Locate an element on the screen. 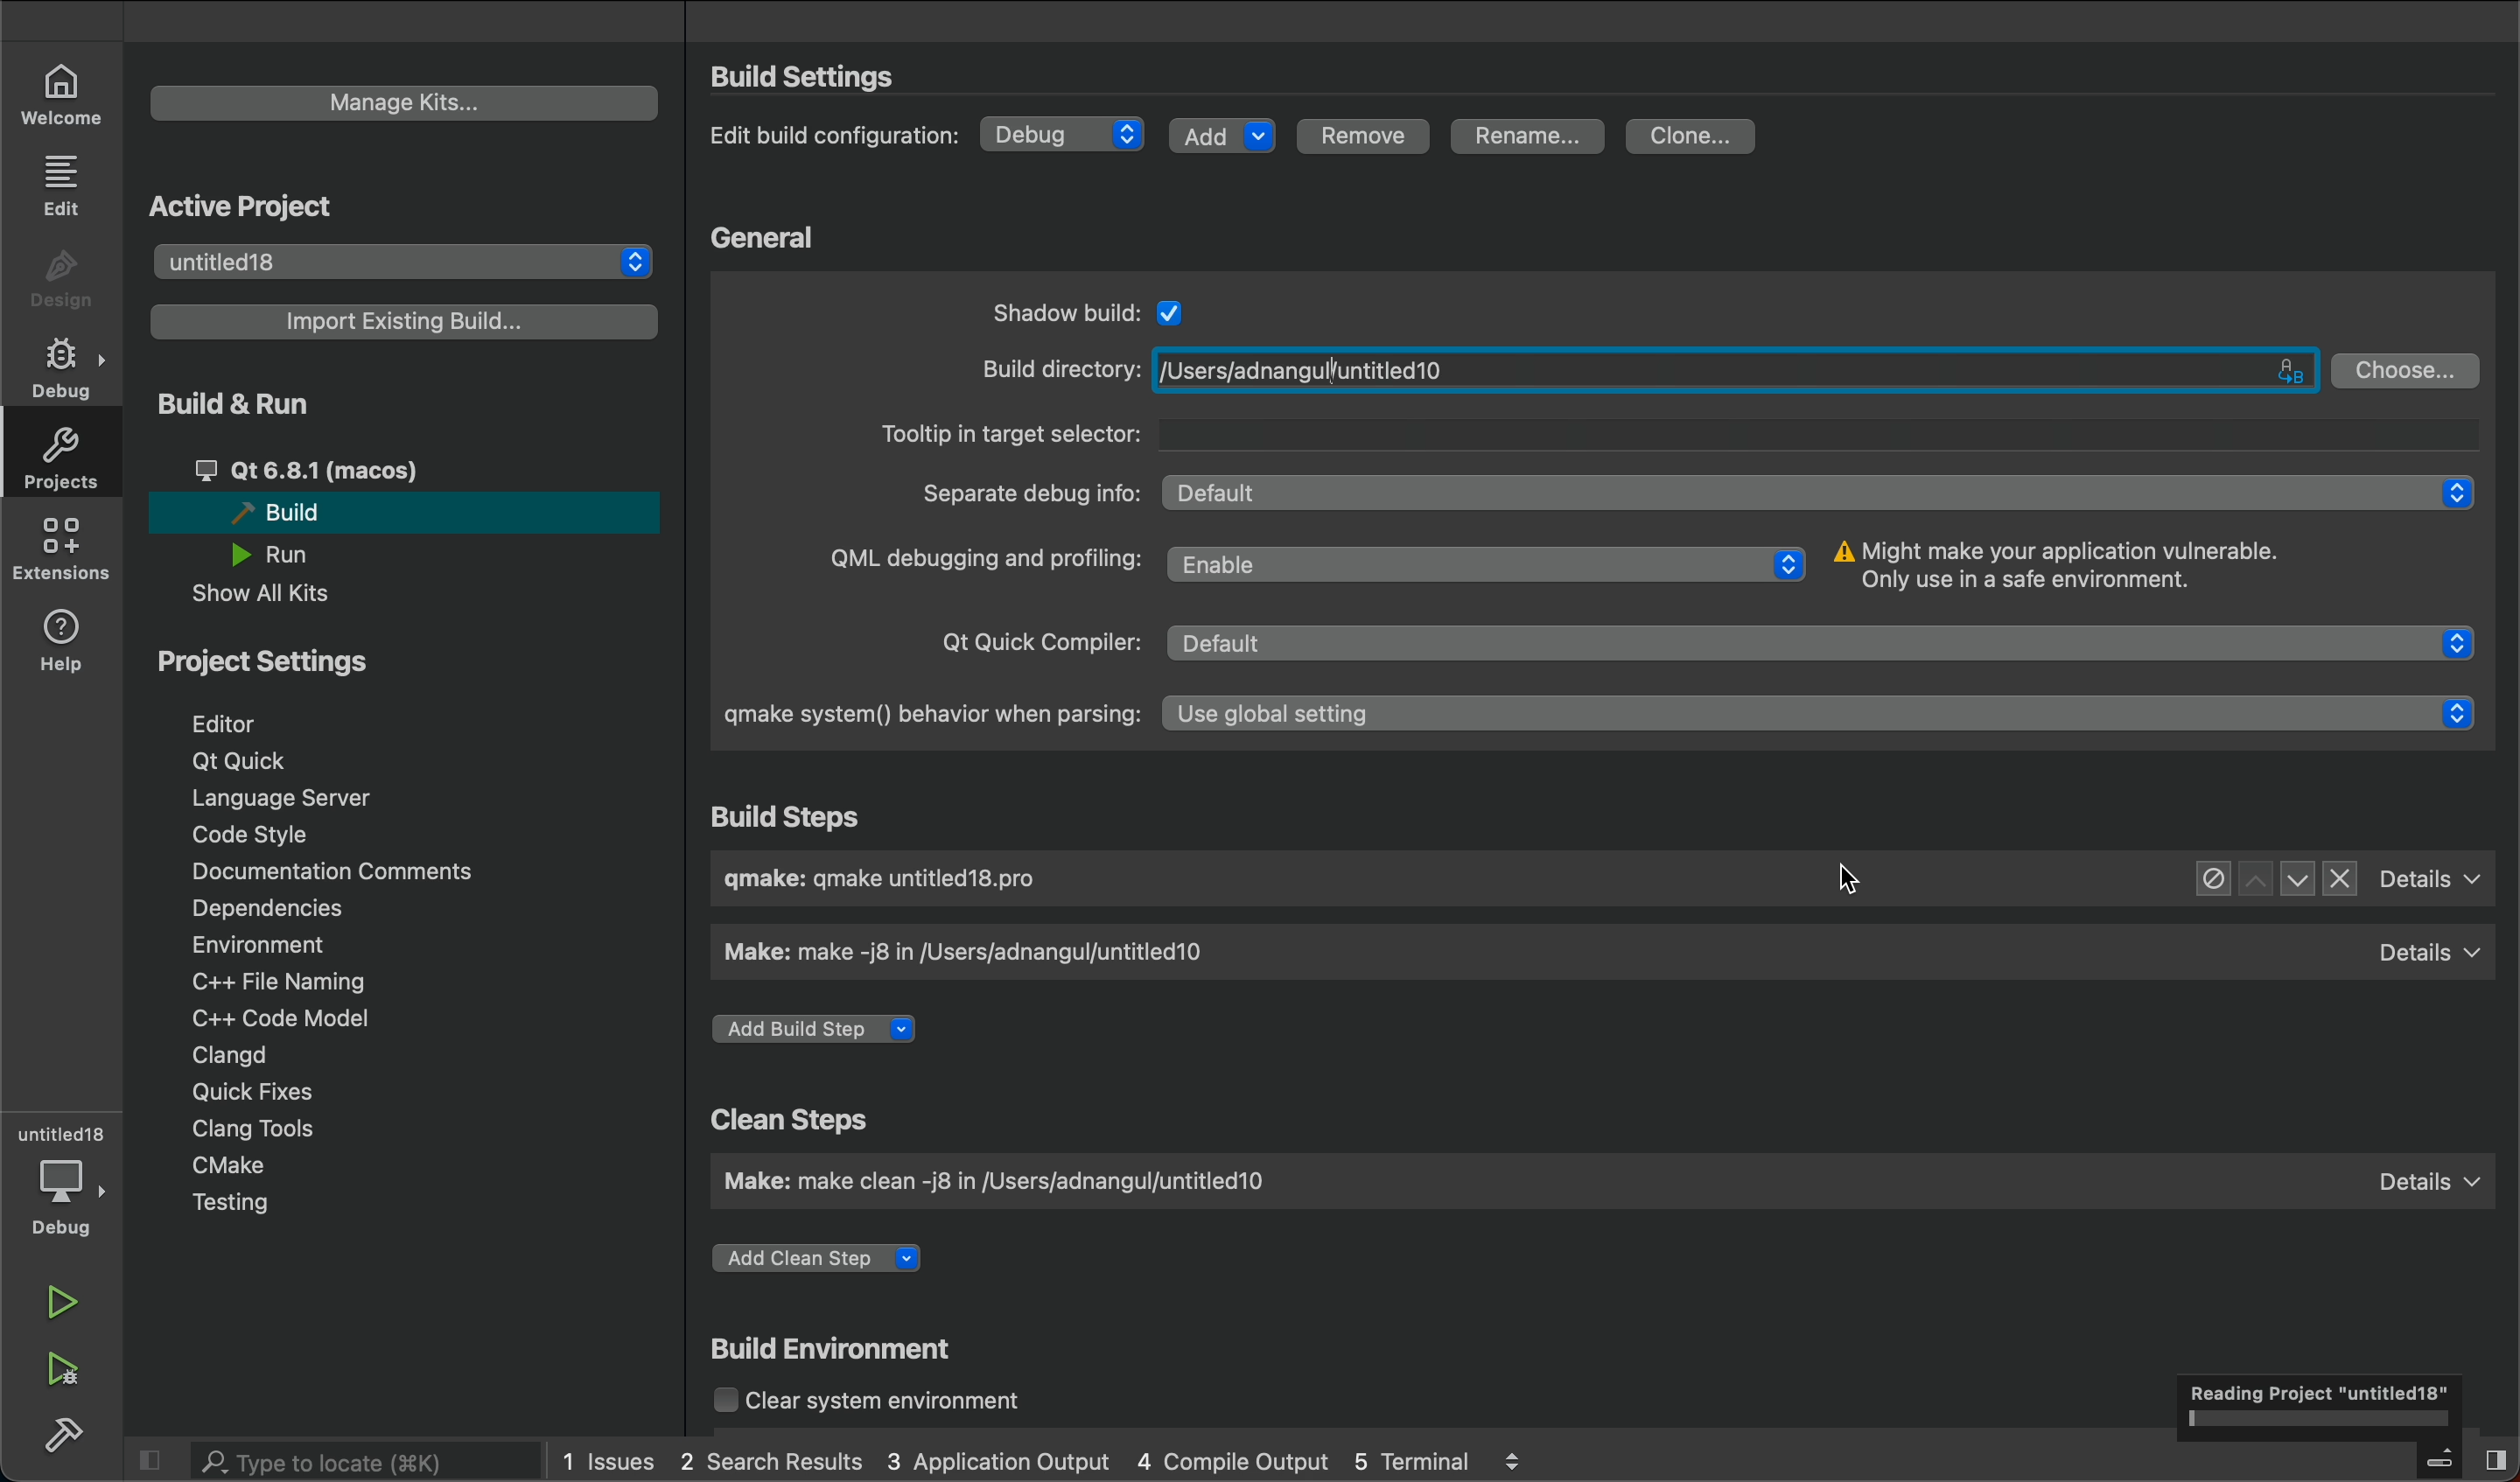 Image resolution: width=2520 pixels, height=1482 pixels. quick is located at coordinates (241, 1093).